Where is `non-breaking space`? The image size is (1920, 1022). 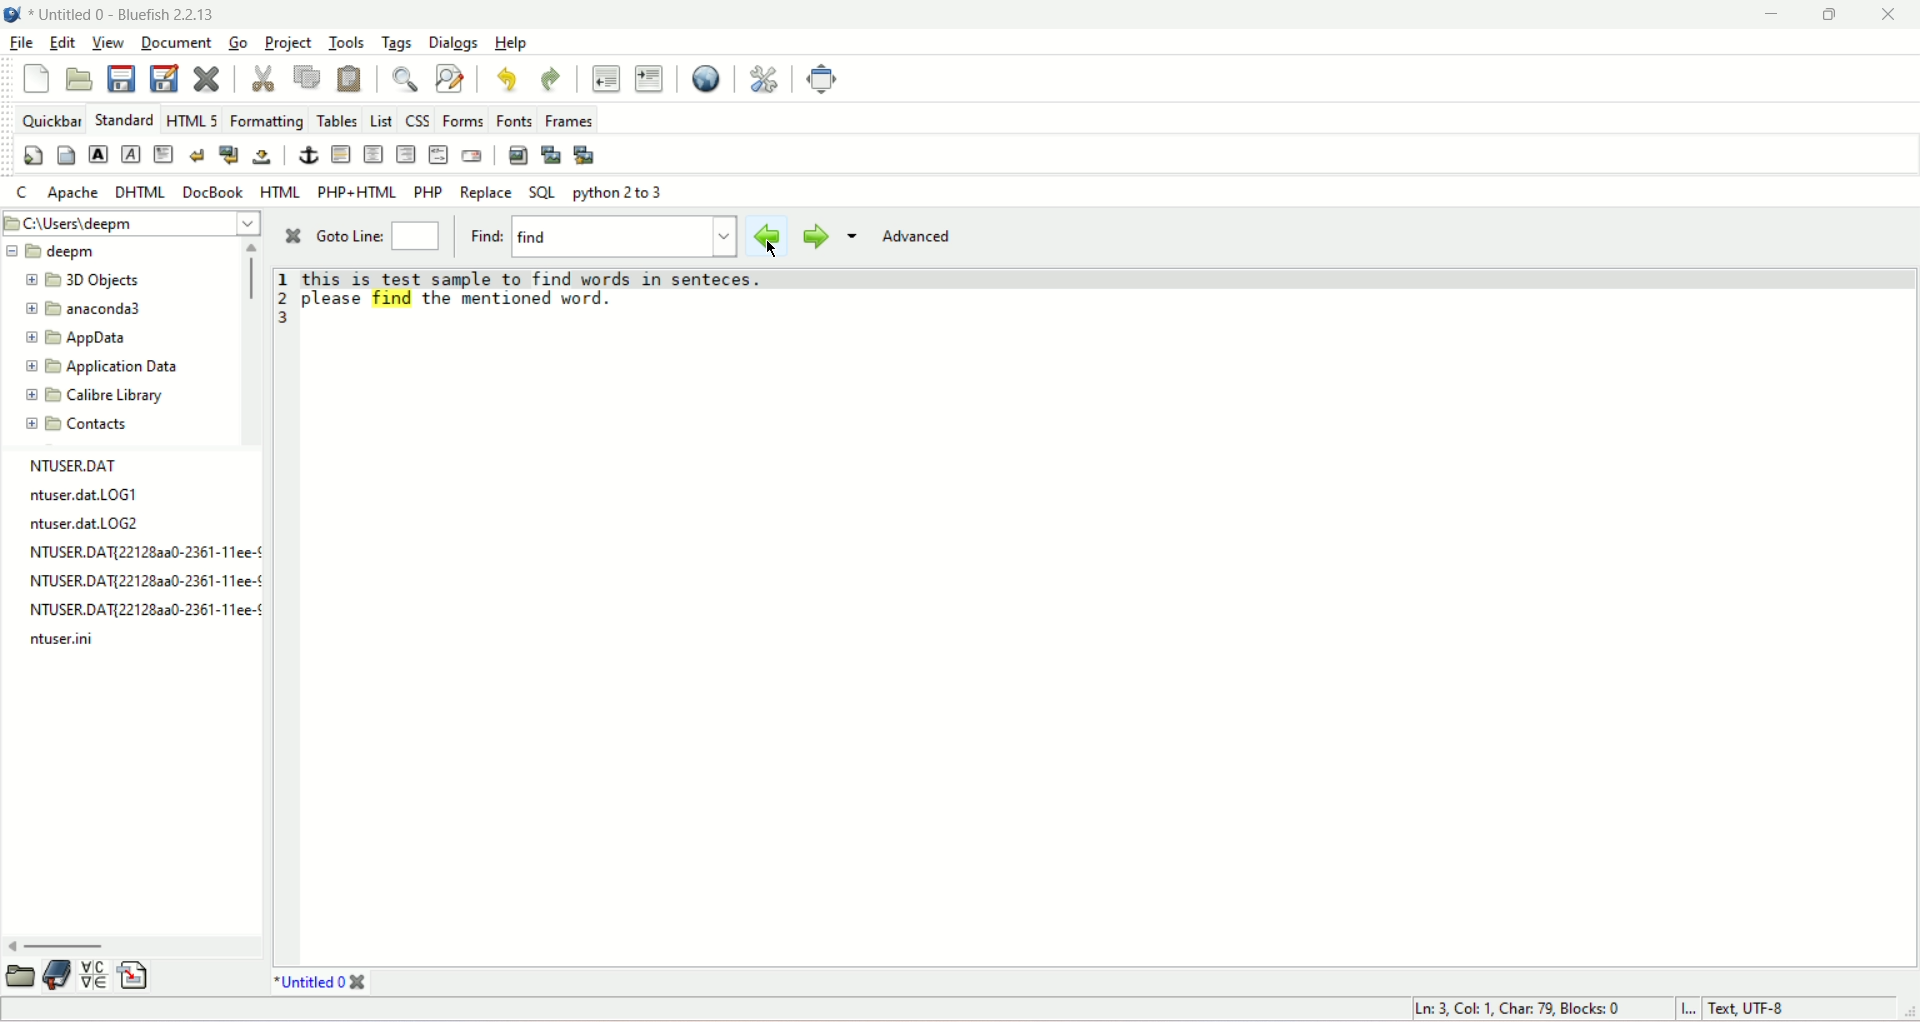
non-breaking space is located at coordinates (263, 158).